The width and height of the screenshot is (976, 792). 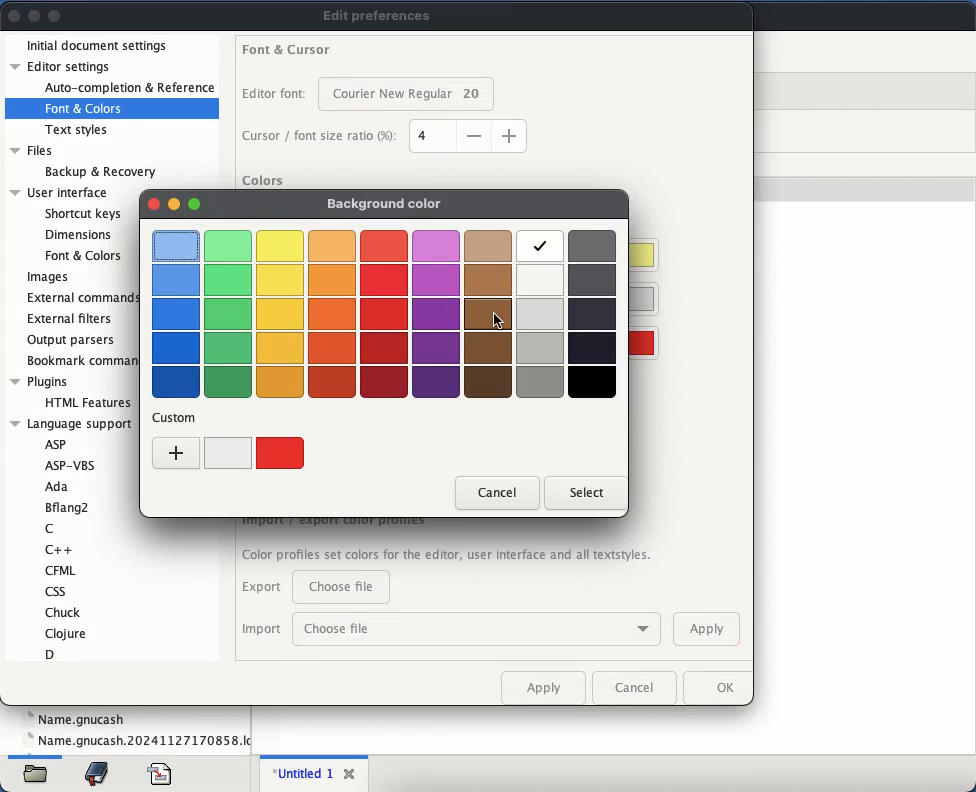 What do you see at coordinates (469, 135) in the screenshot?
I see `size` at bounding box center [469, 135].